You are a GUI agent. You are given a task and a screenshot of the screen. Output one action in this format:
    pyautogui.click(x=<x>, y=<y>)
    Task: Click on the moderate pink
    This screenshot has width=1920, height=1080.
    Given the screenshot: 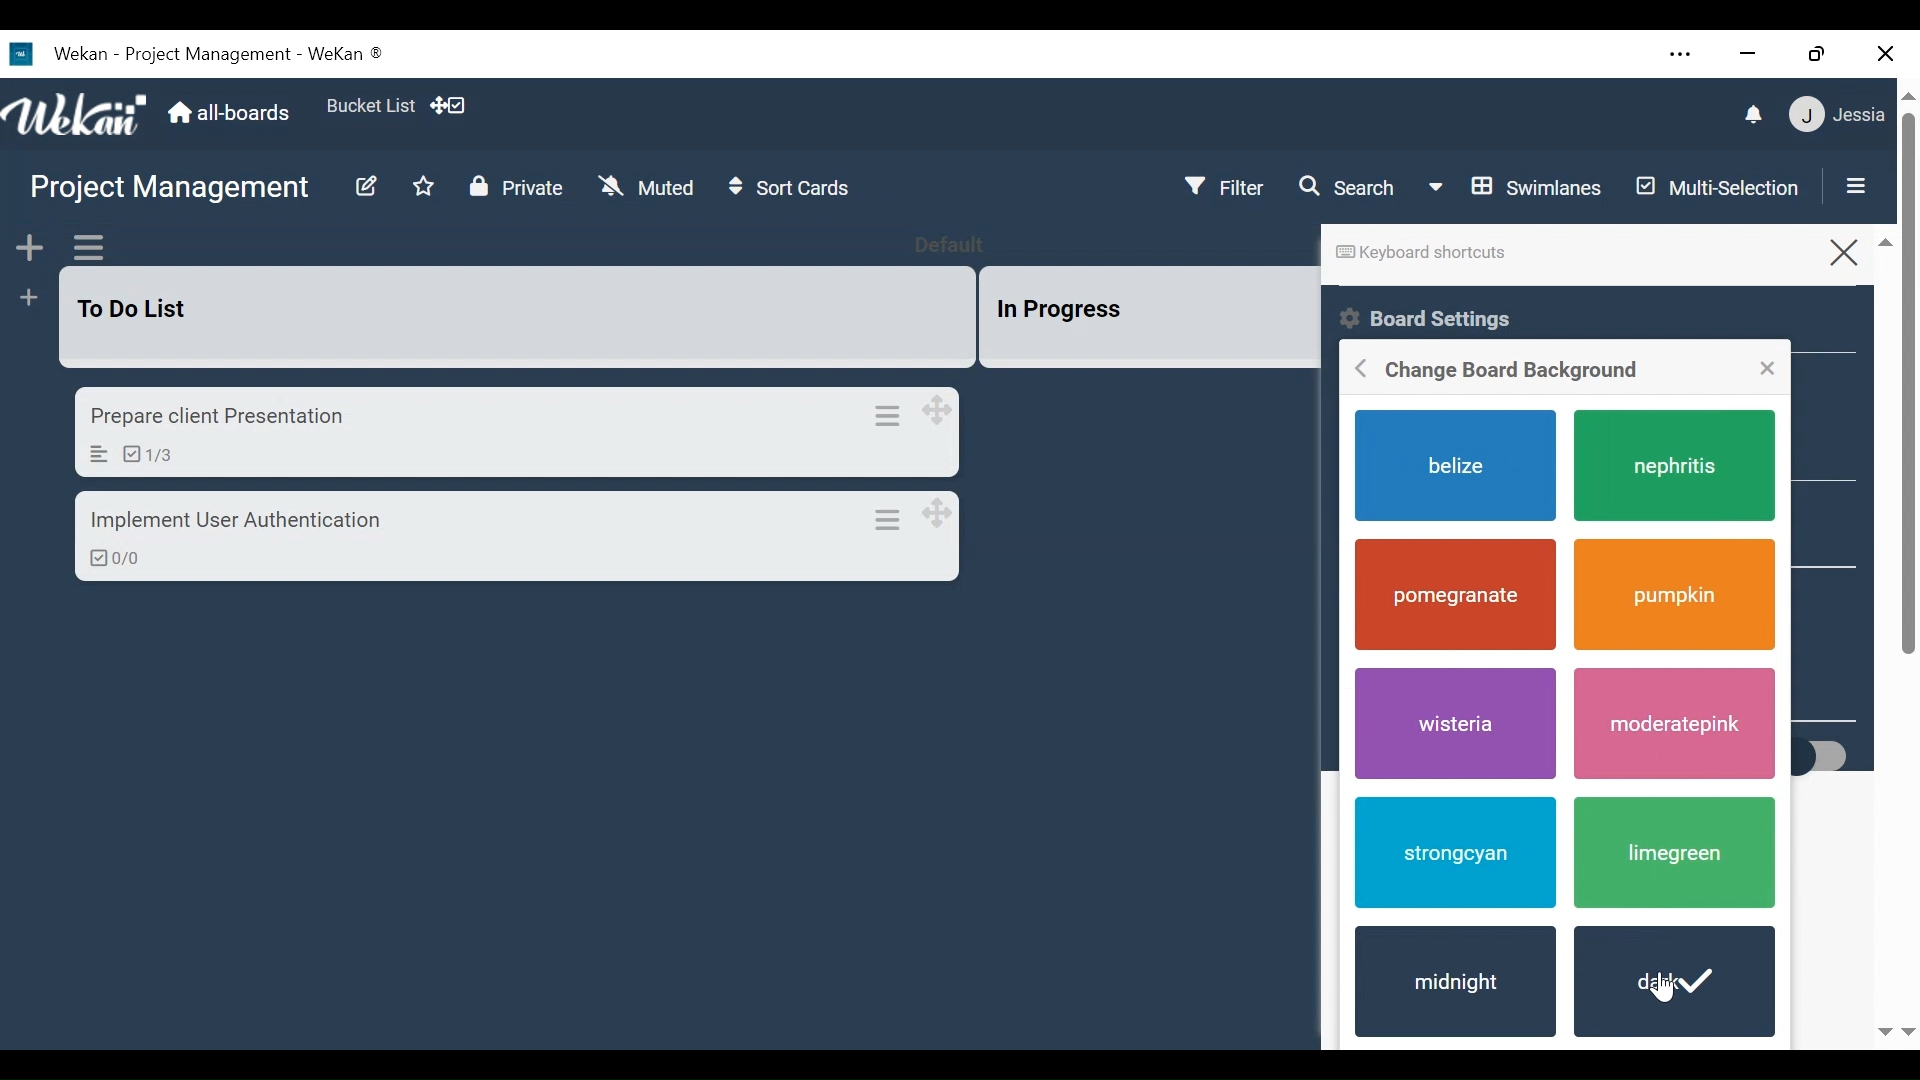 What is the action you would take?
    pyautogui.click(x=1675, y=724)
    